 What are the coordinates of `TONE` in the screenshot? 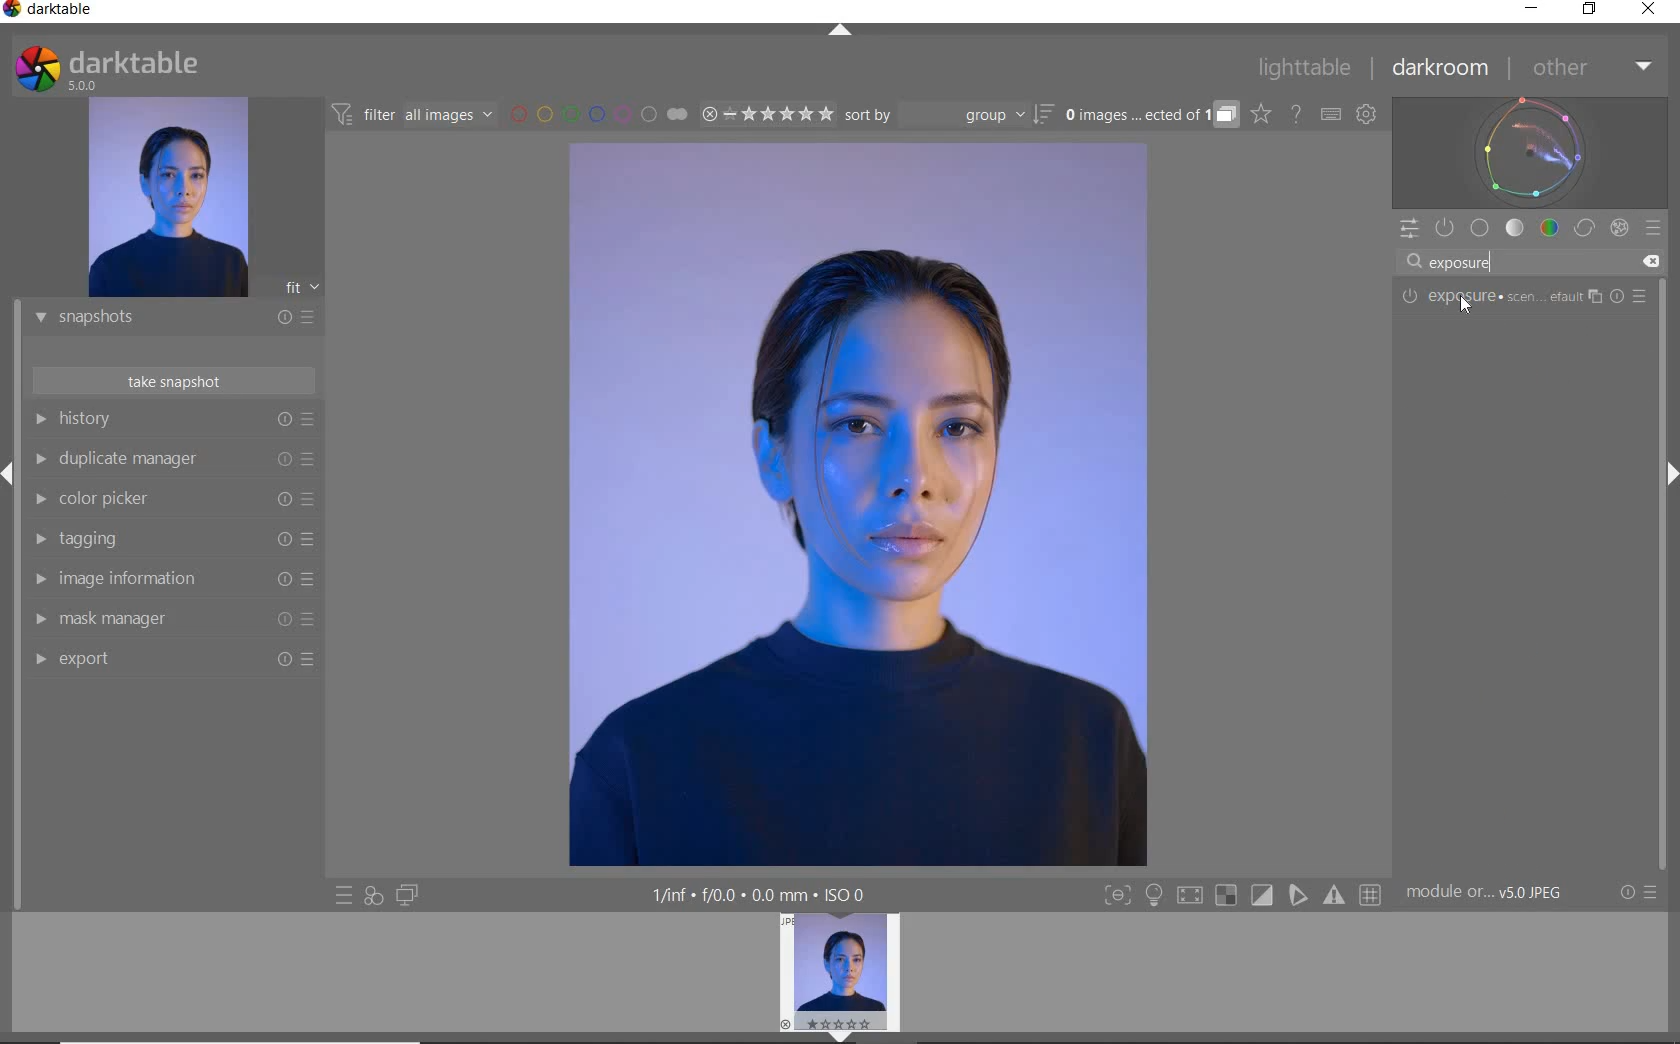 It's located at (1516, 228).